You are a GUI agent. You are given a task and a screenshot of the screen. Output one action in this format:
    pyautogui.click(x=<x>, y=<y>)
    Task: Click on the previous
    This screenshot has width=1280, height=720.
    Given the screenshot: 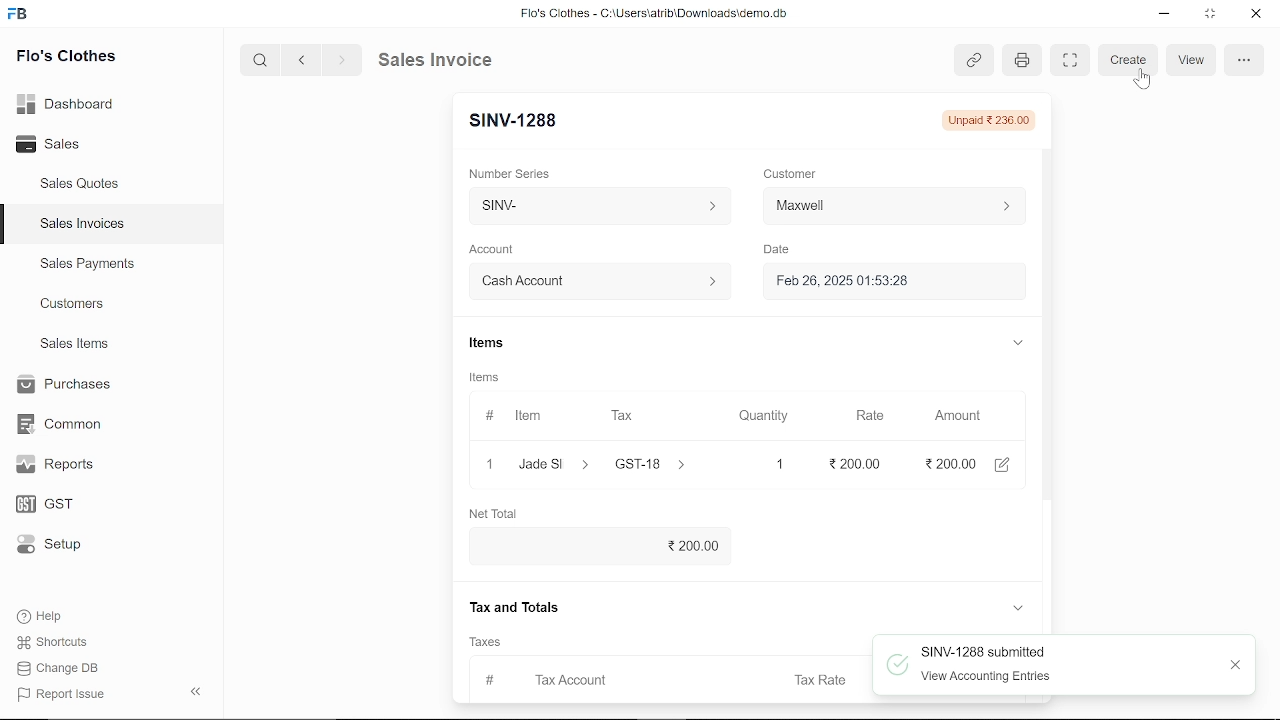 What is the action you would take?
    pyautogui.click(x=302, y=59)
    